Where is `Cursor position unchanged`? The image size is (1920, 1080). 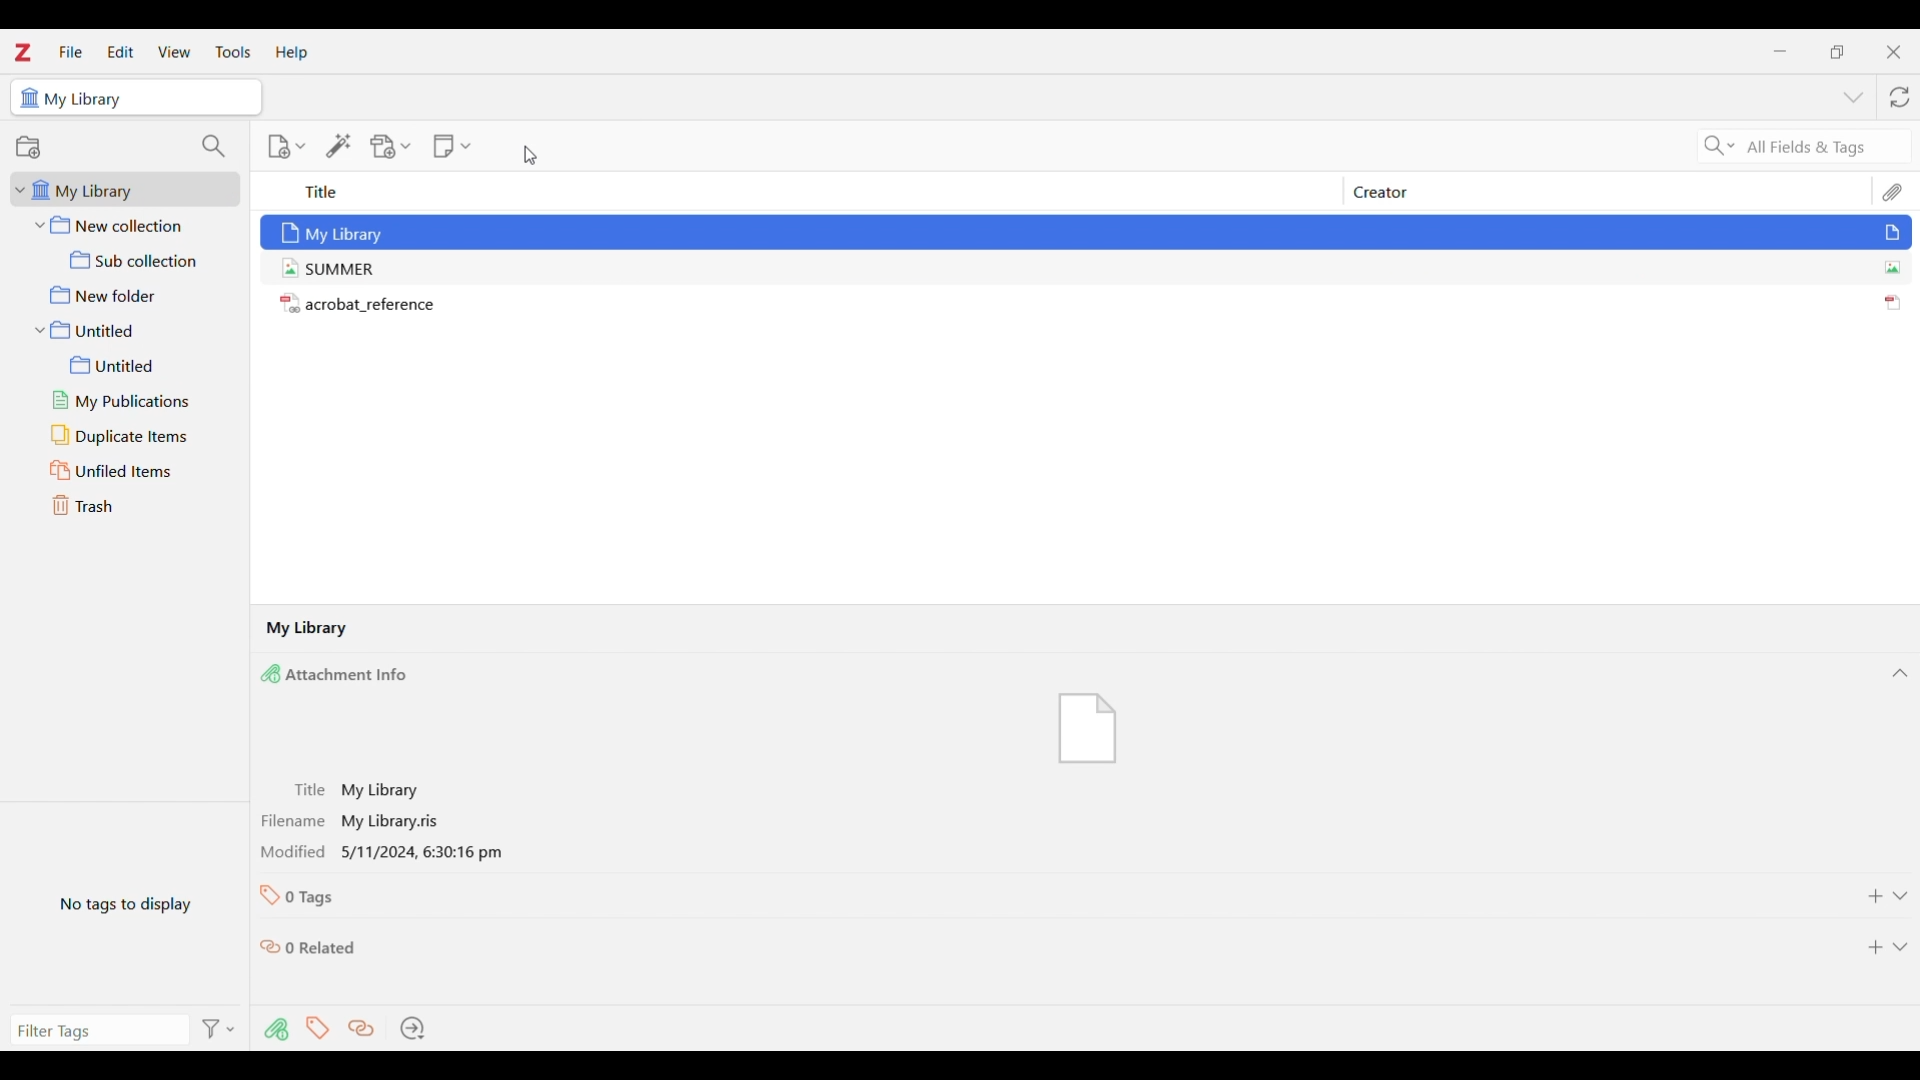
Cursor position unchanged is located at coordinates (530, 155).